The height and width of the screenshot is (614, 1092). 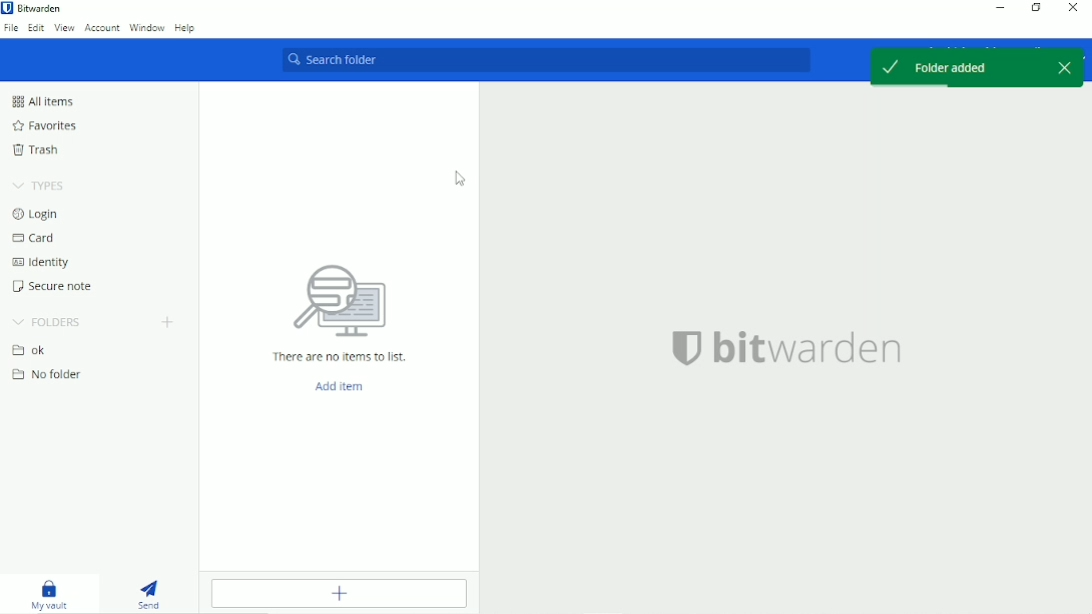 What do you see at coordinates (337, 594) in the screenshot?
I see `Add item` at bounding box center [337, 594].